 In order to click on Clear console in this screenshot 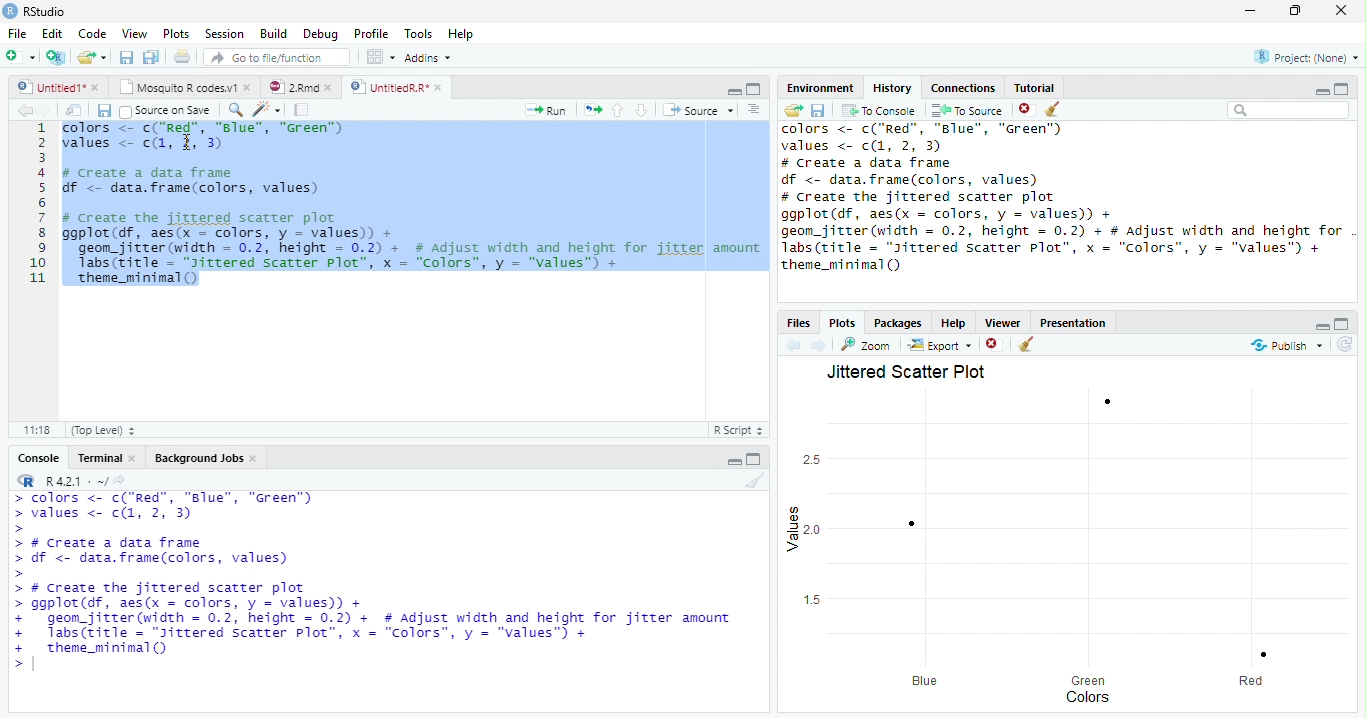, I will do `click(754, 481)`.